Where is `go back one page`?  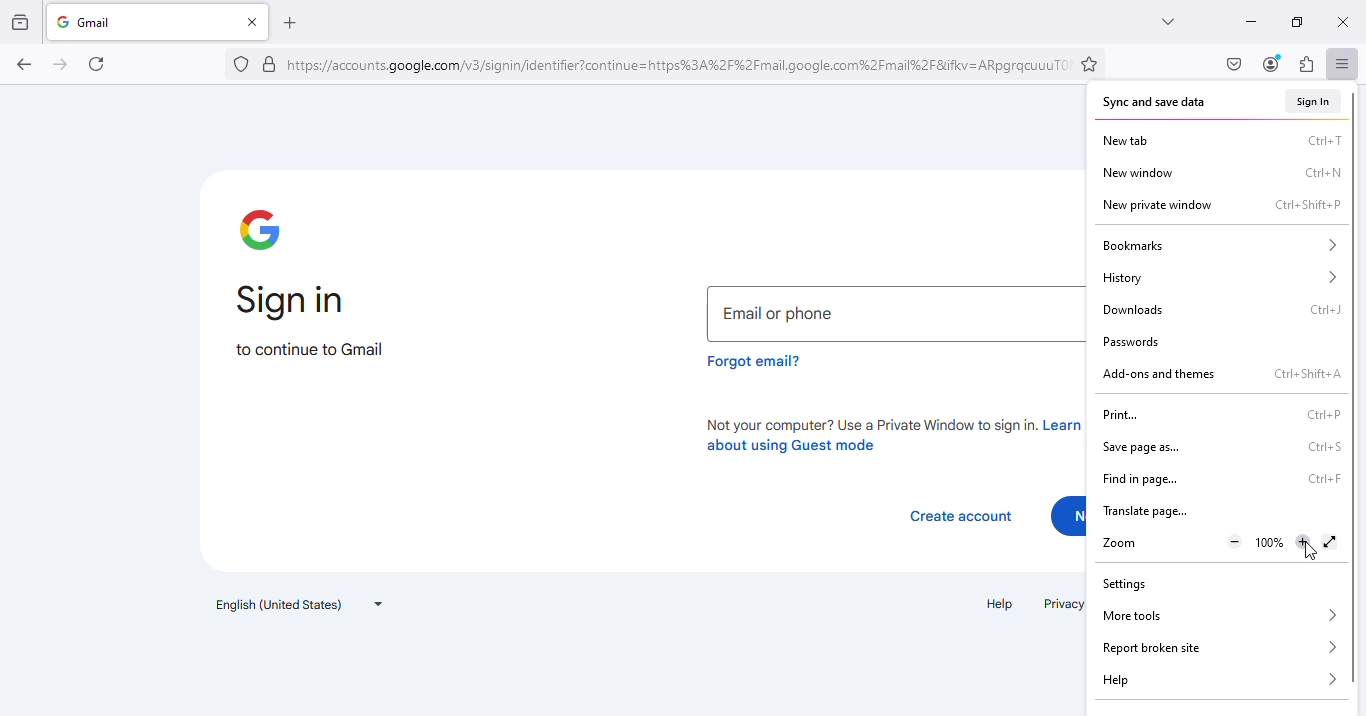 go back one page is located at coordinates (25, 64).